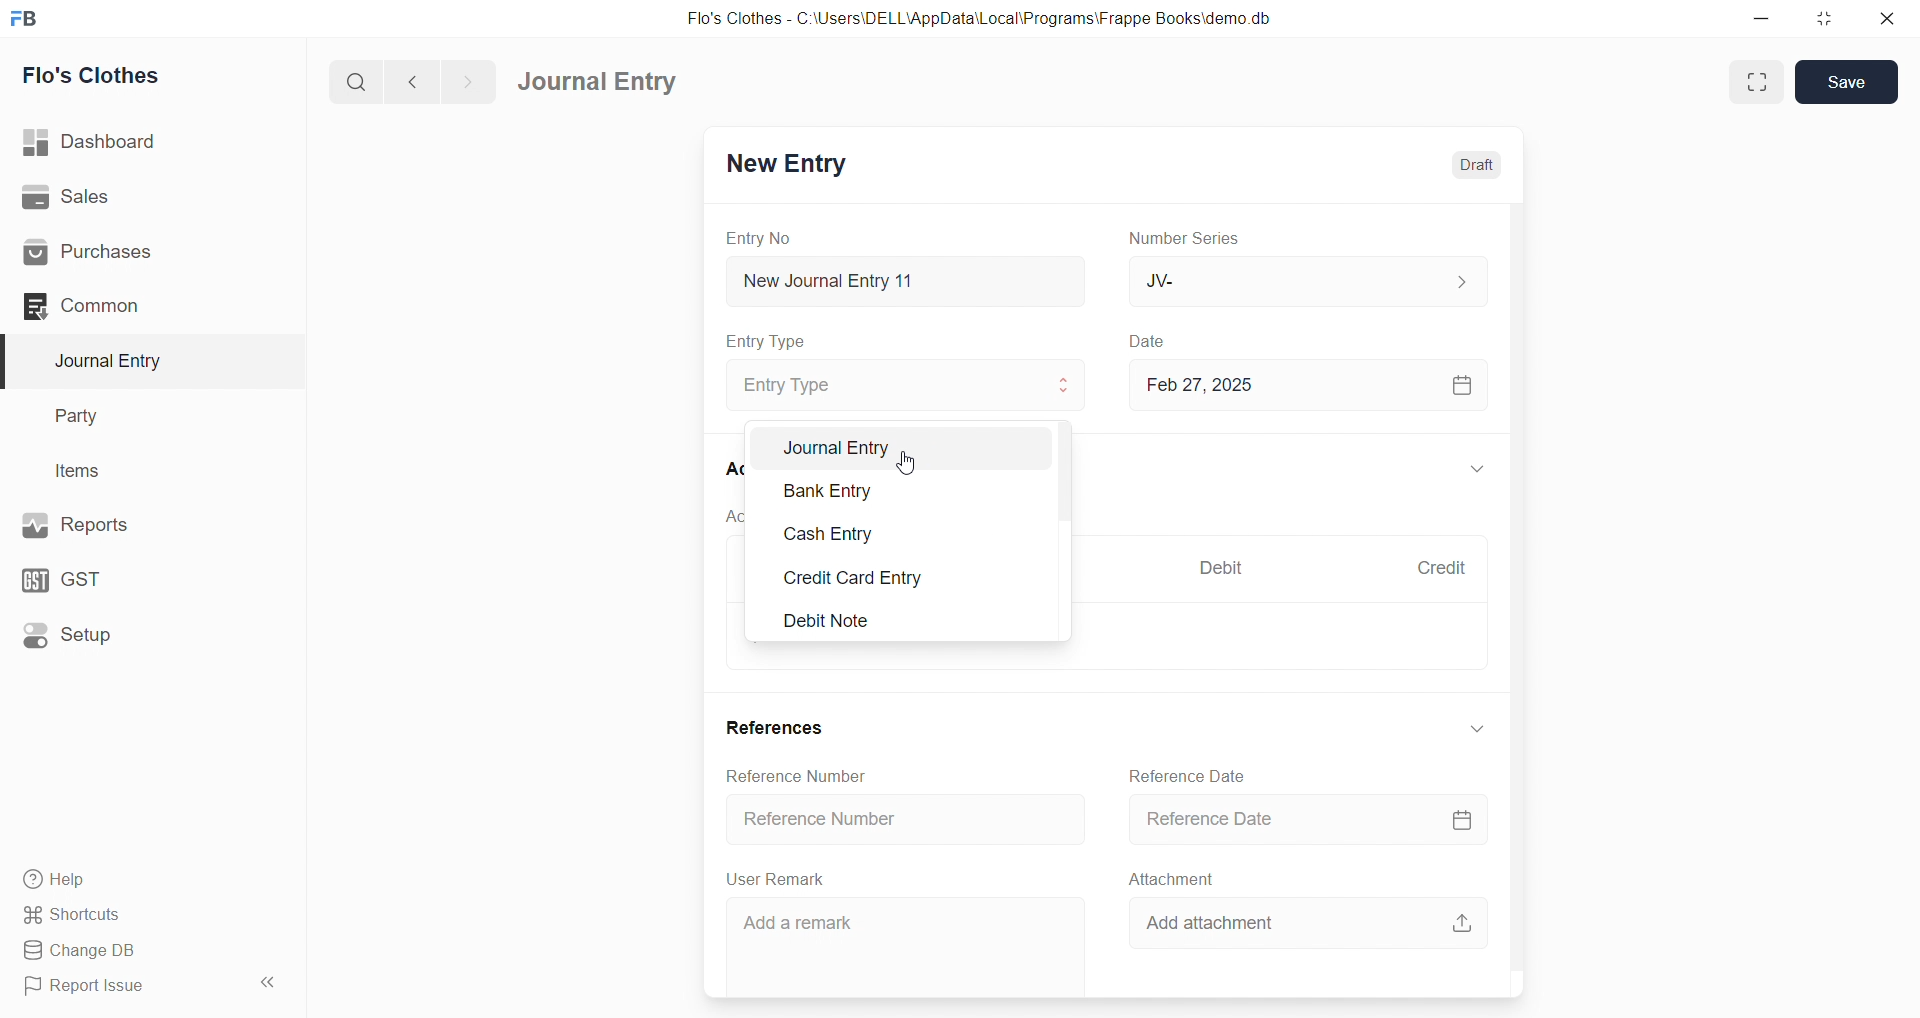  Describe the element at coordinates (1444, 569) in the screenshot. I see `Credit` at that location.